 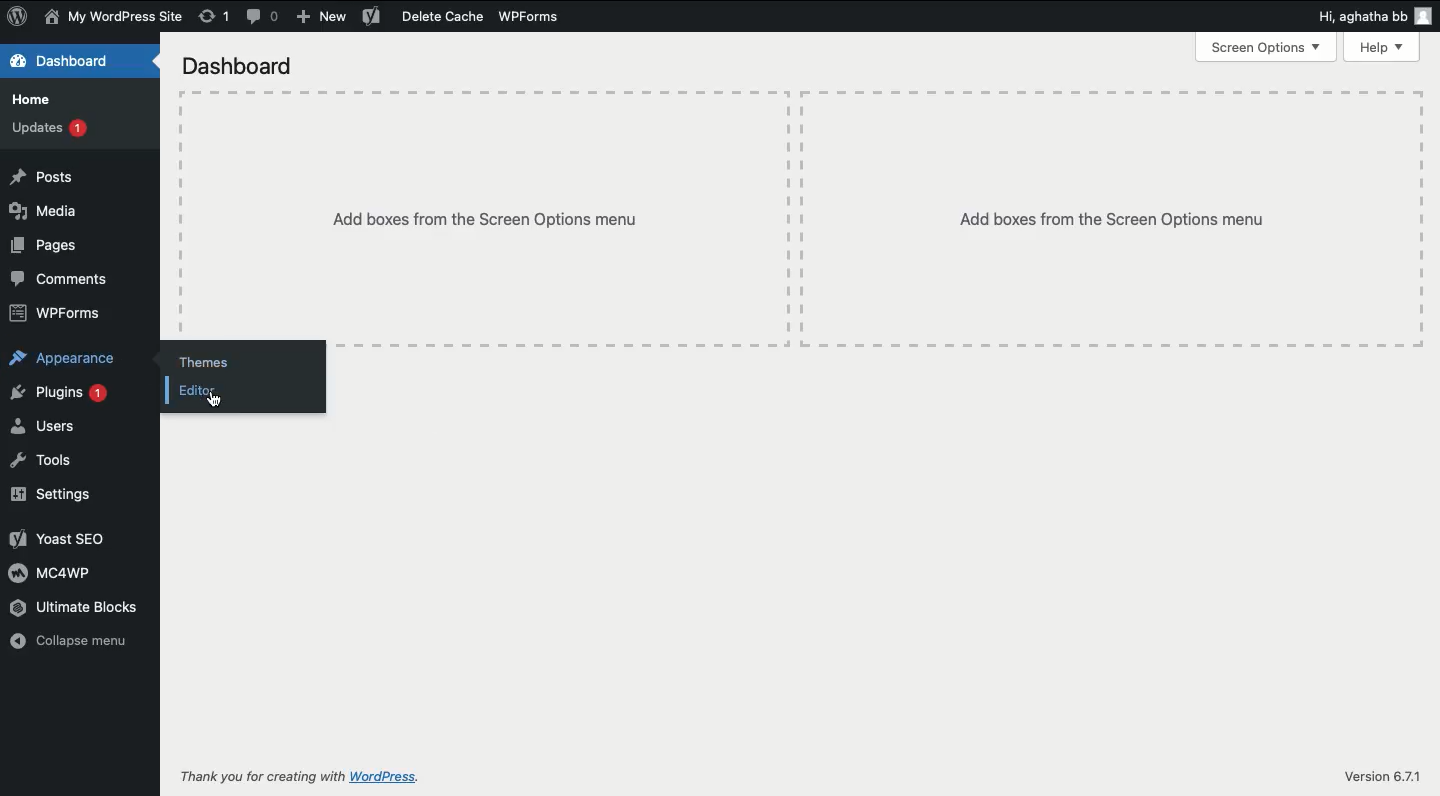 What do you see at coordinates (50, 130) in the screenshot?
I see `updates` at bounding box center [50, 130].